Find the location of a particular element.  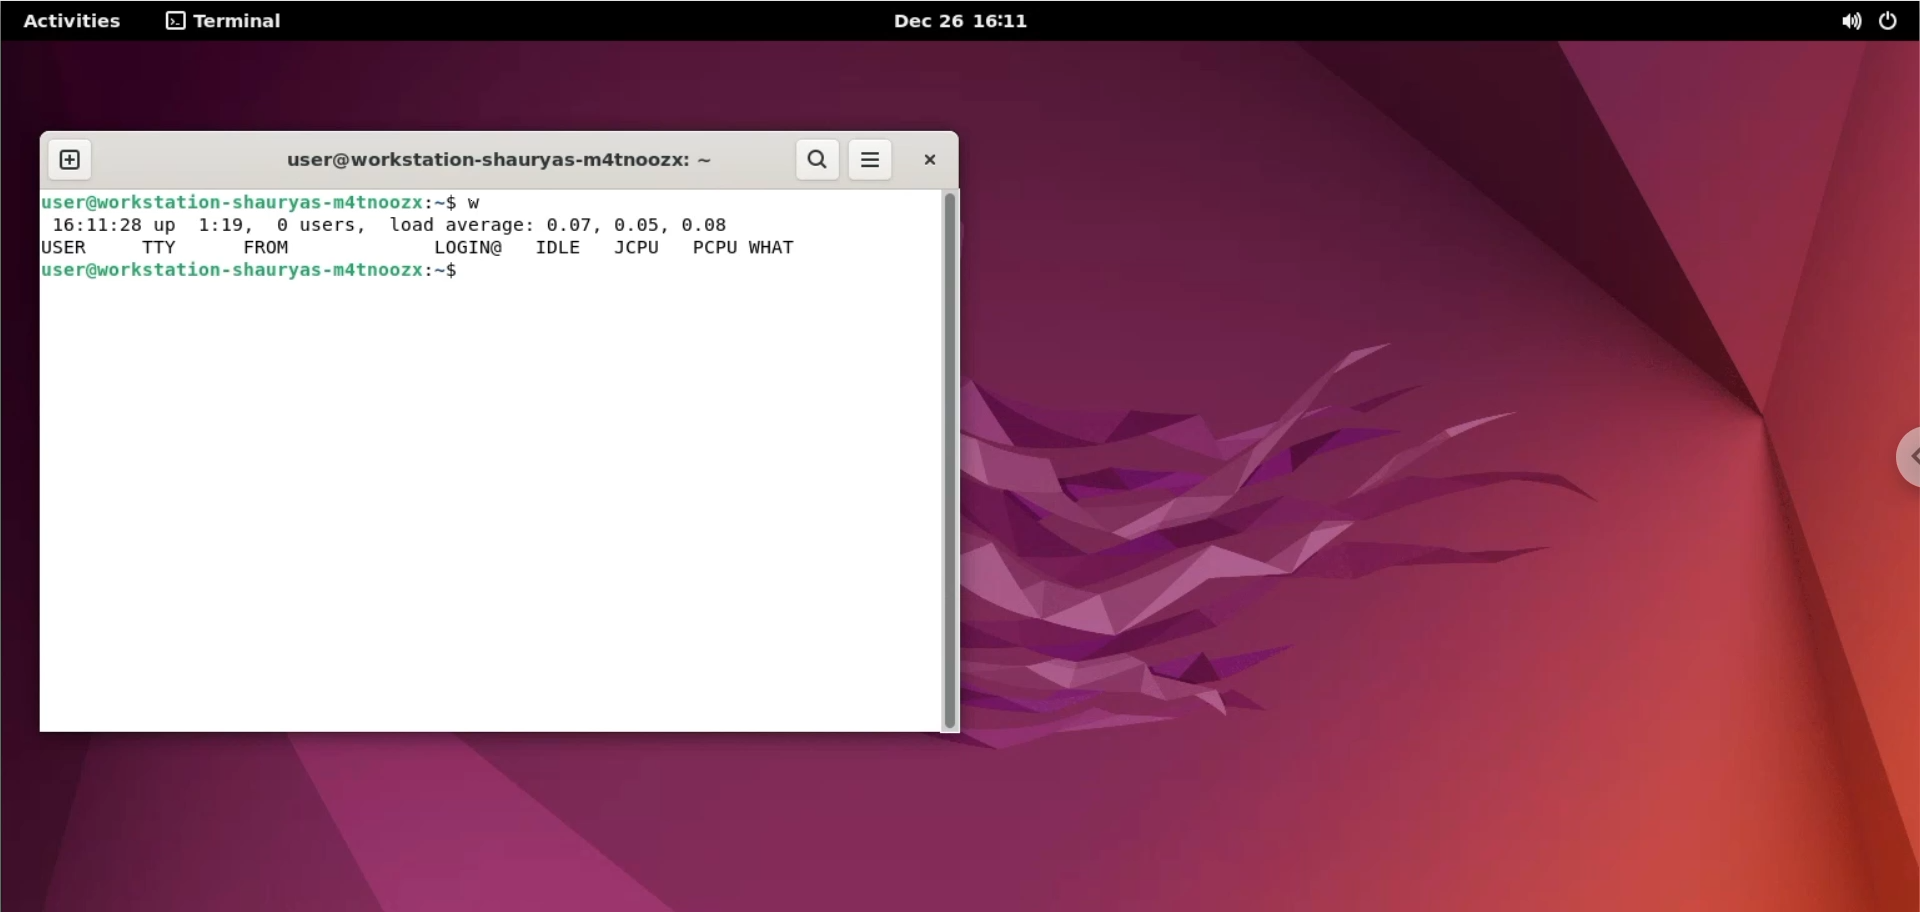

command input is located at coordinates (703, 270).